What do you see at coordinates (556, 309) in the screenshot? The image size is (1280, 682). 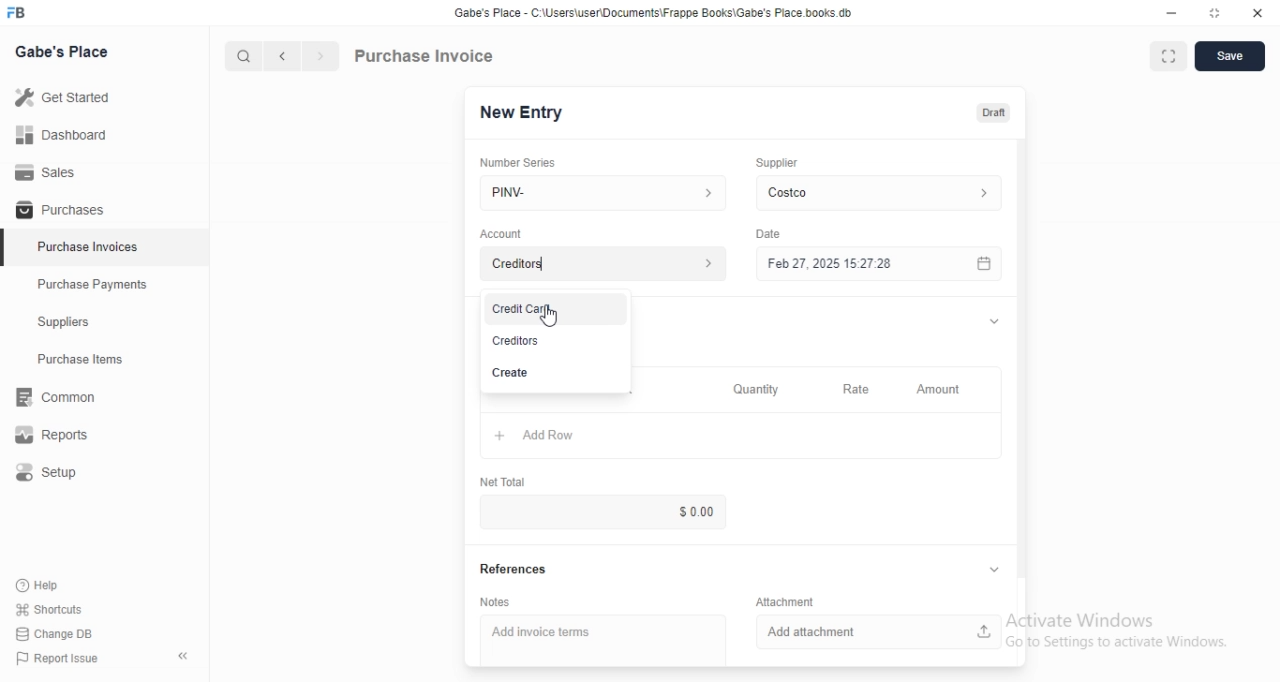 I see `Credit Card` at bounding box center [556, 309].